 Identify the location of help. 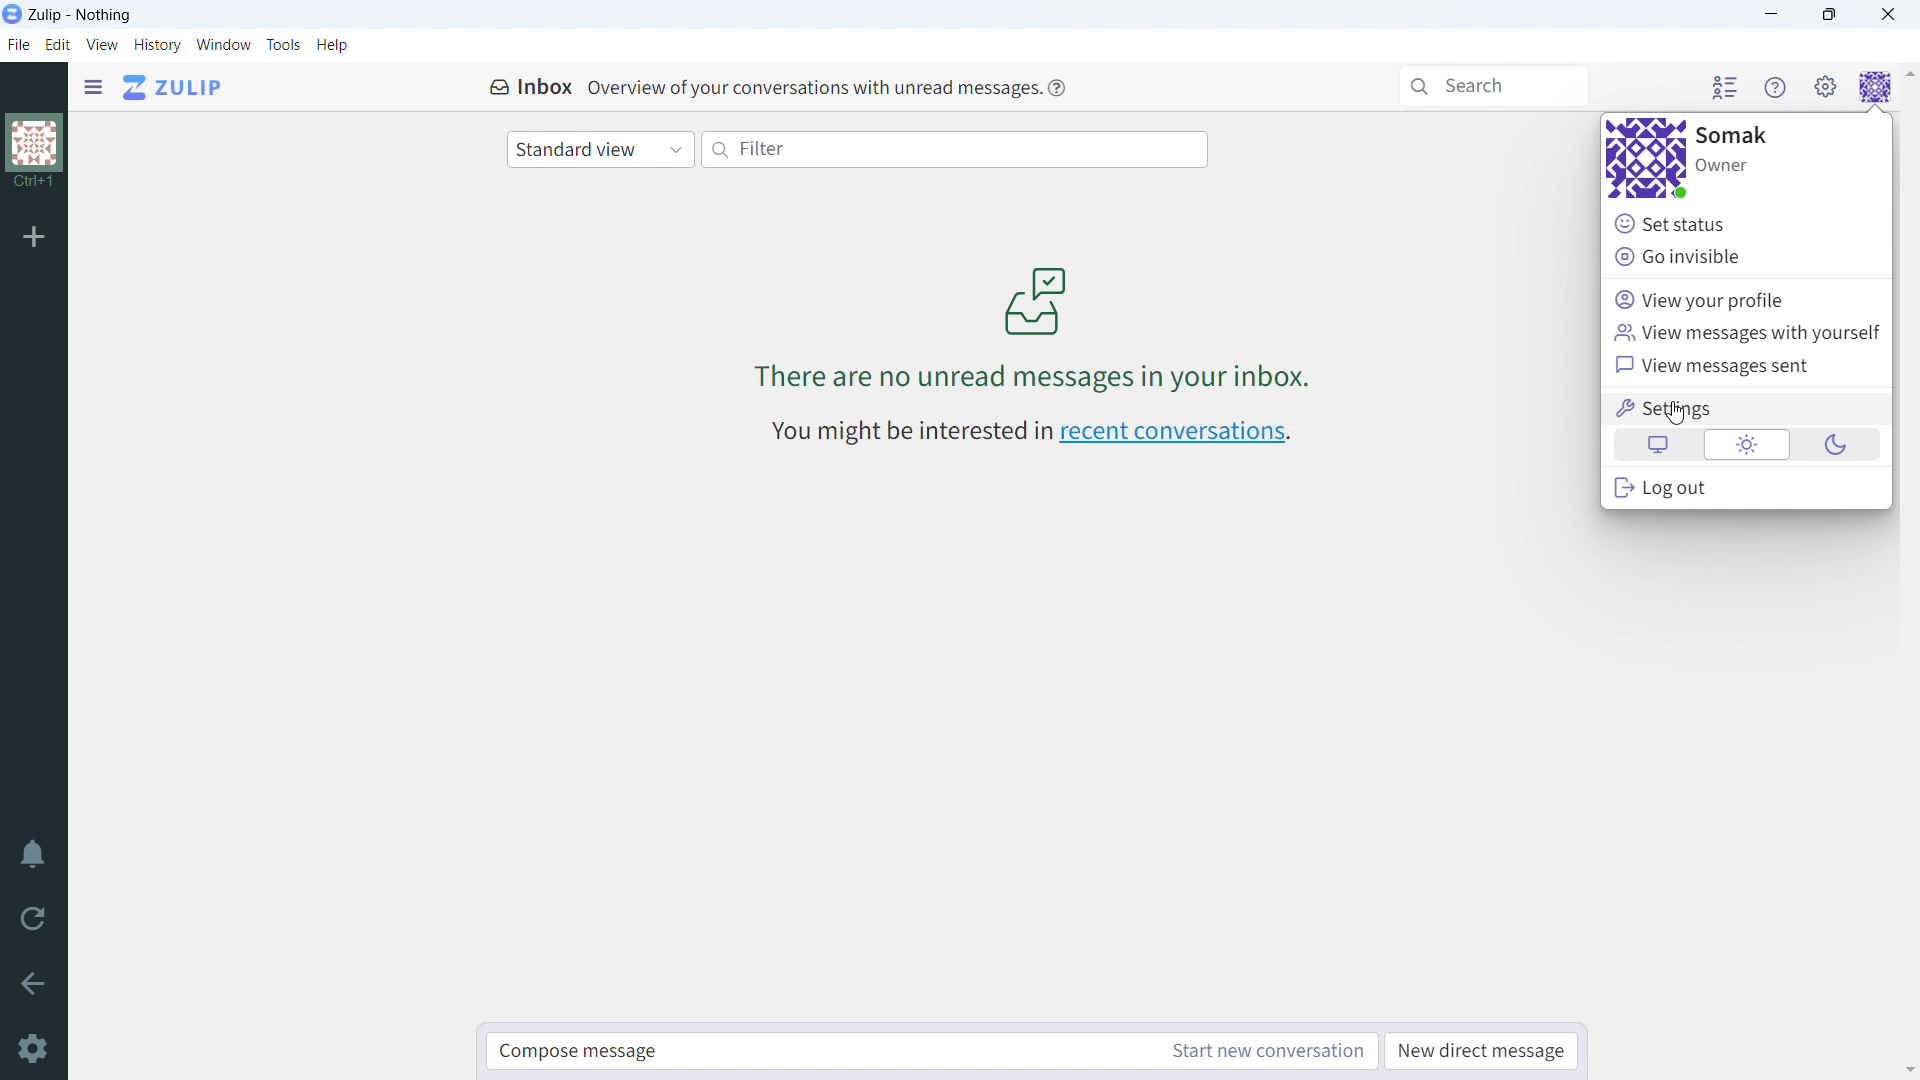
(1058, 89).